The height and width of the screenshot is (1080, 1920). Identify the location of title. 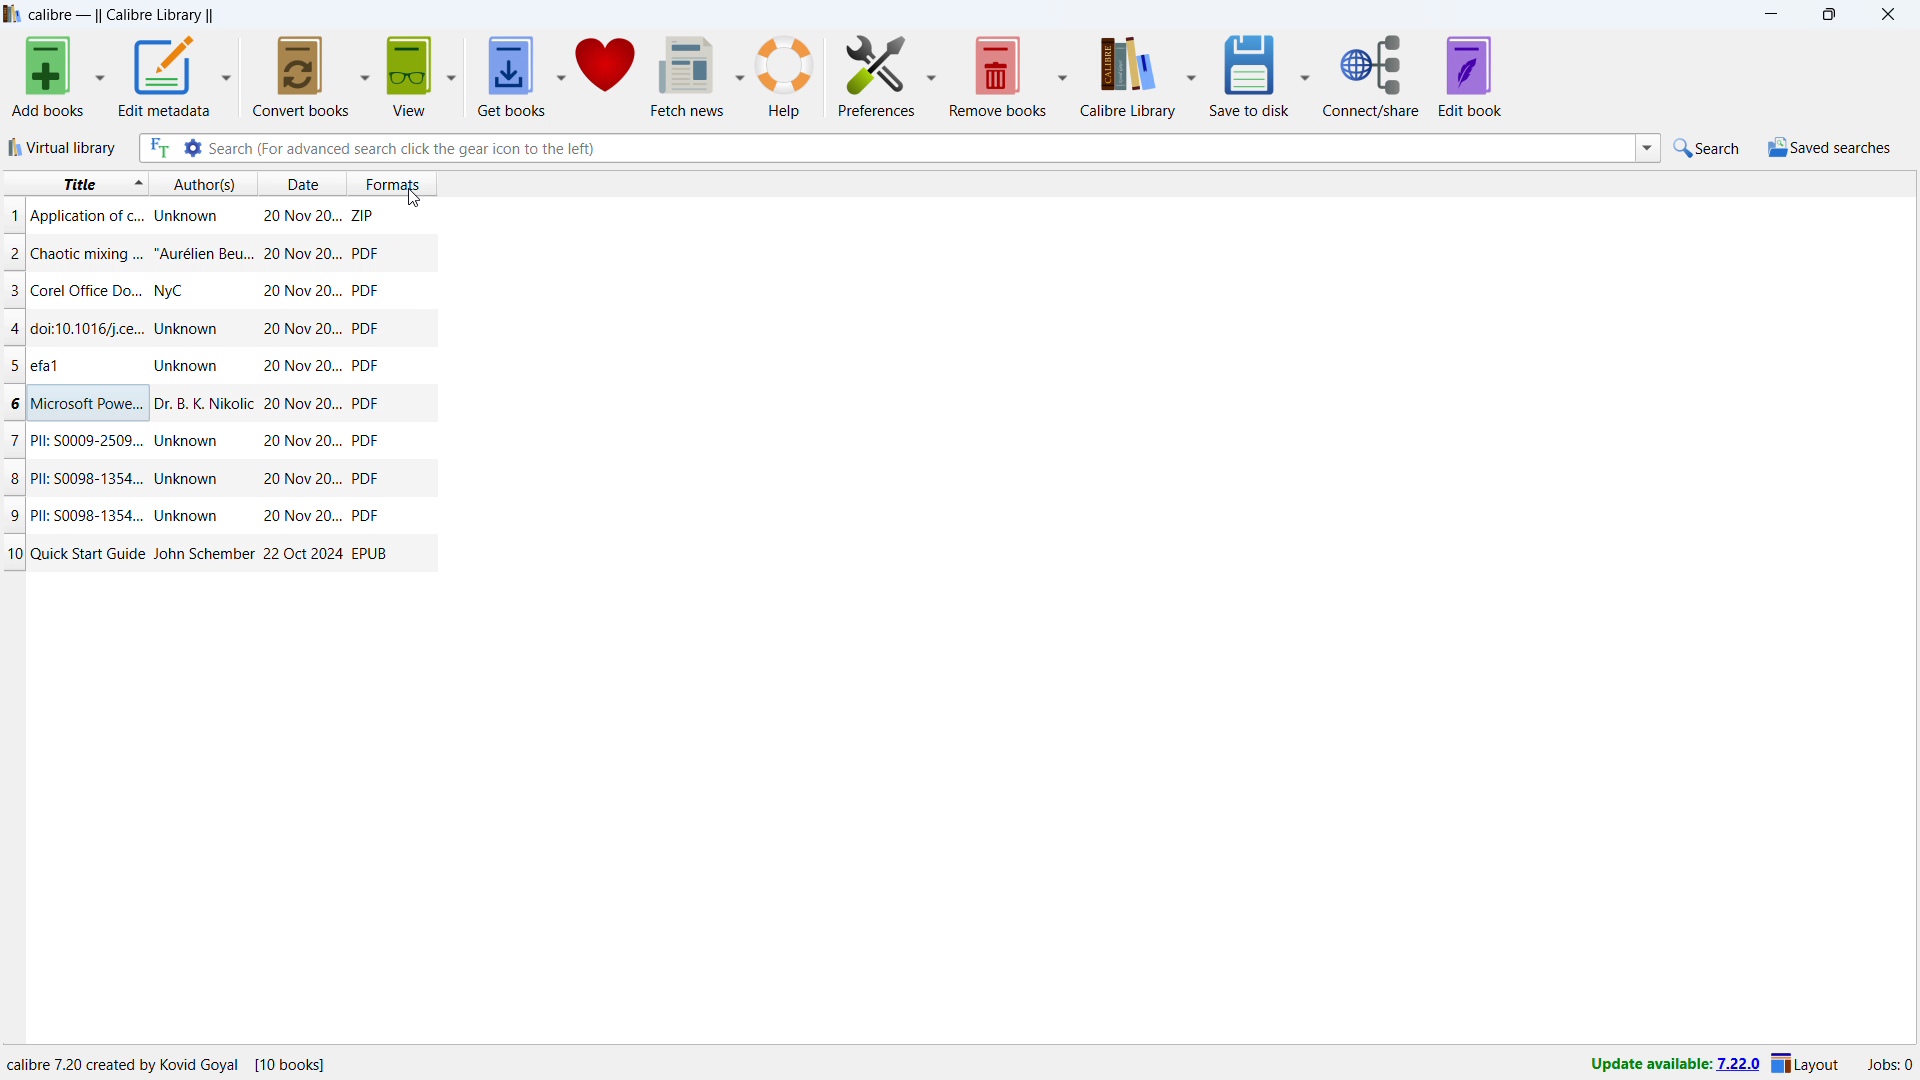
(88, 255).